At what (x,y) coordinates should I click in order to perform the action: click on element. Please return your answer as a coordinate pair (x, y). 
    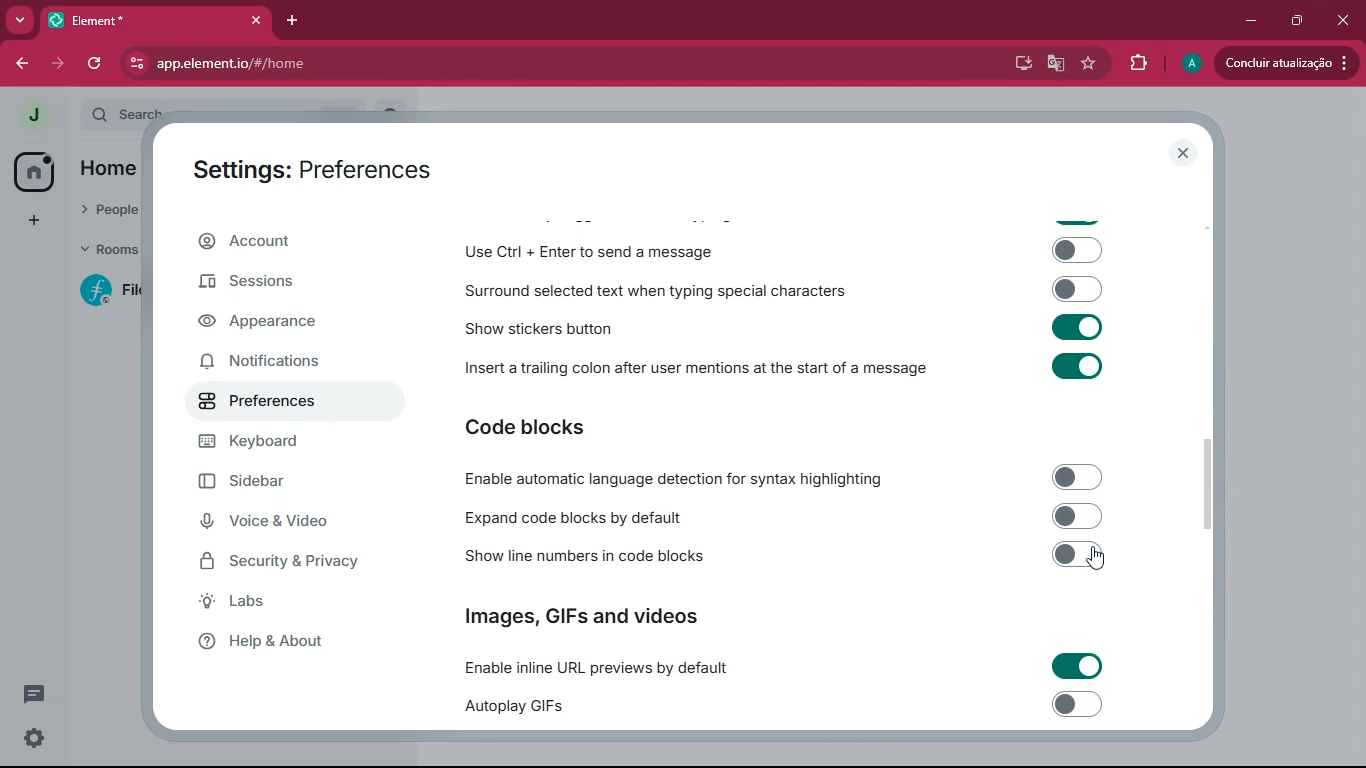
    Looking at the image, I should click on (155, 20).